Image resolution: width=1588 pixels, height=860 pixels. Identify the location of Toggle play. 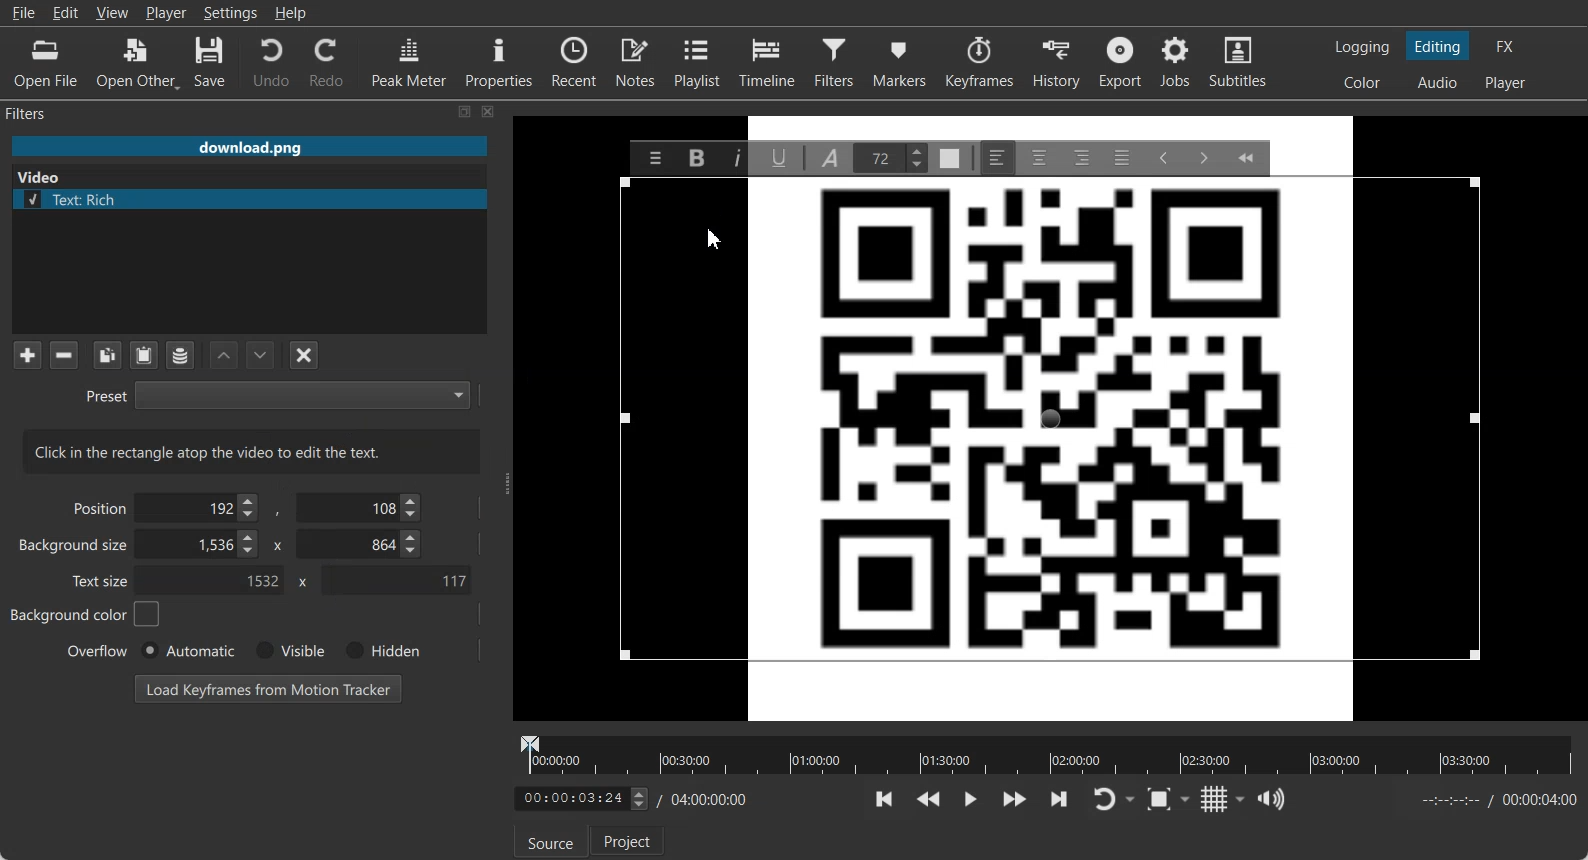
(971, 799).